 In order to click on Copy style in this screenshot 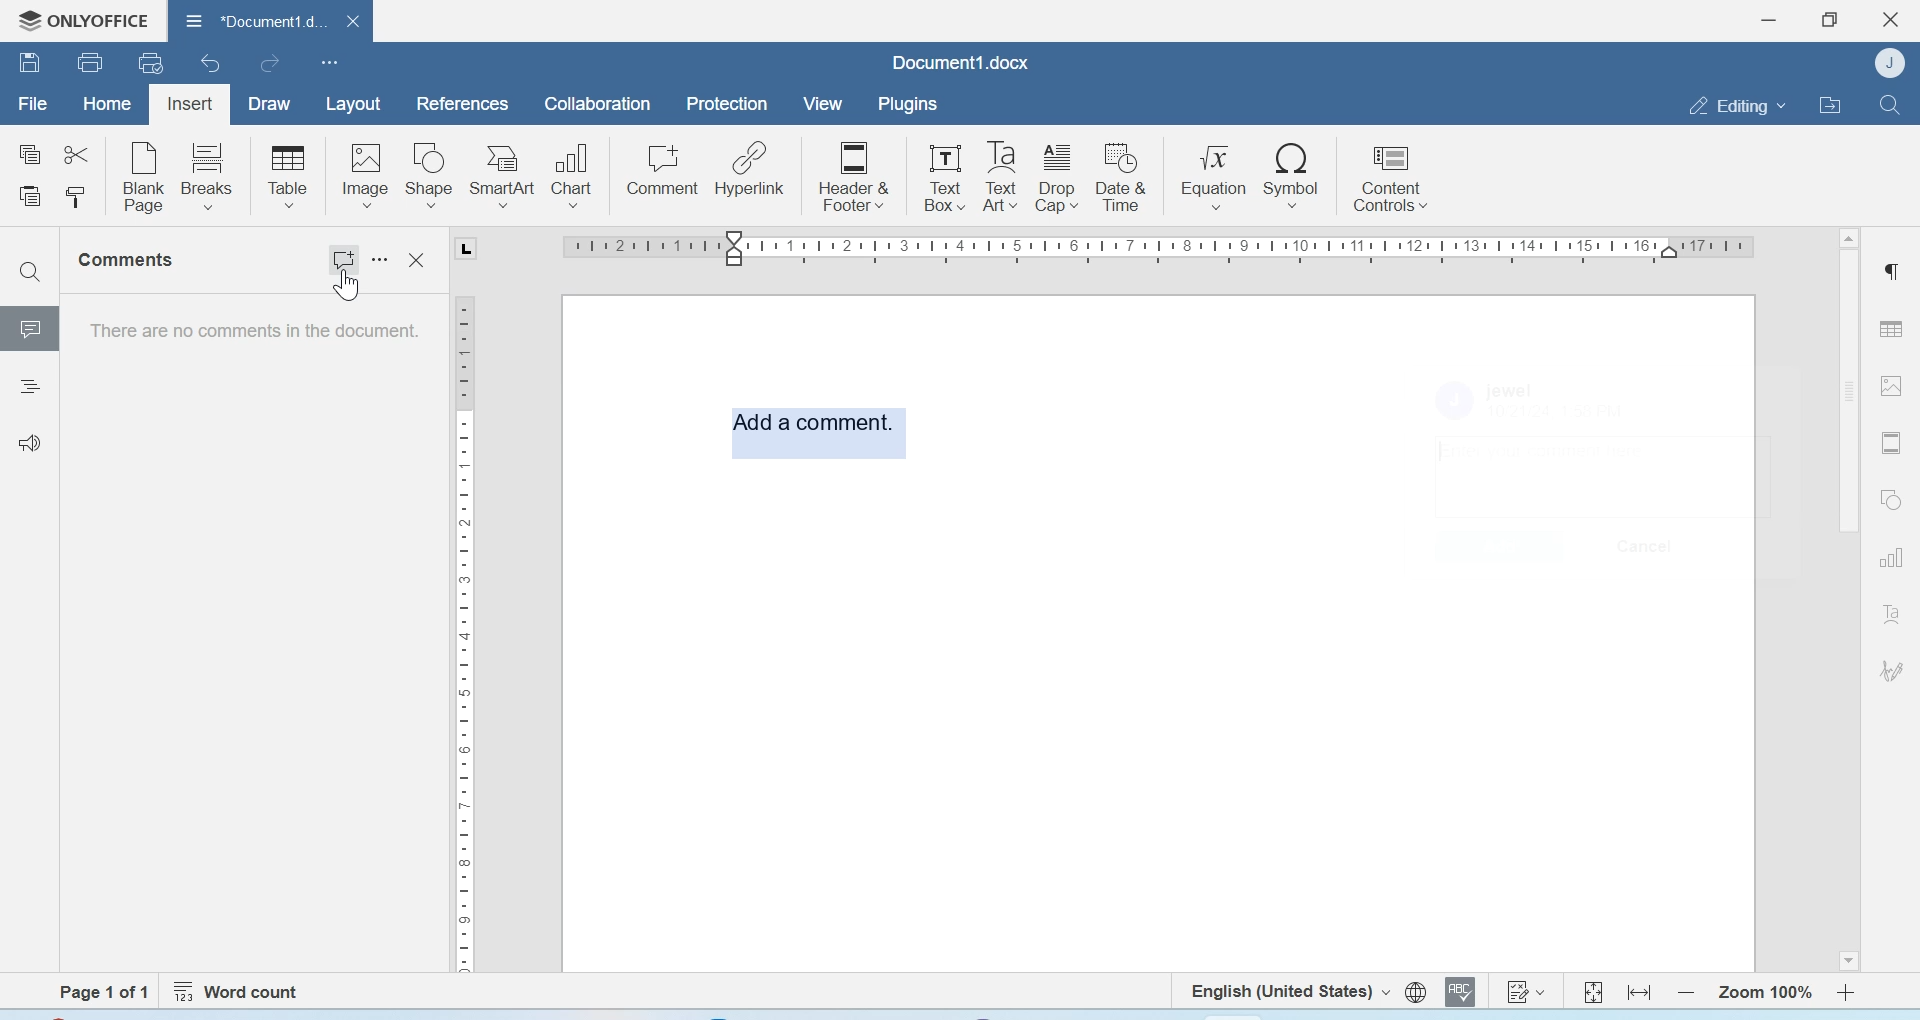, I will do `click(75, 198)`.